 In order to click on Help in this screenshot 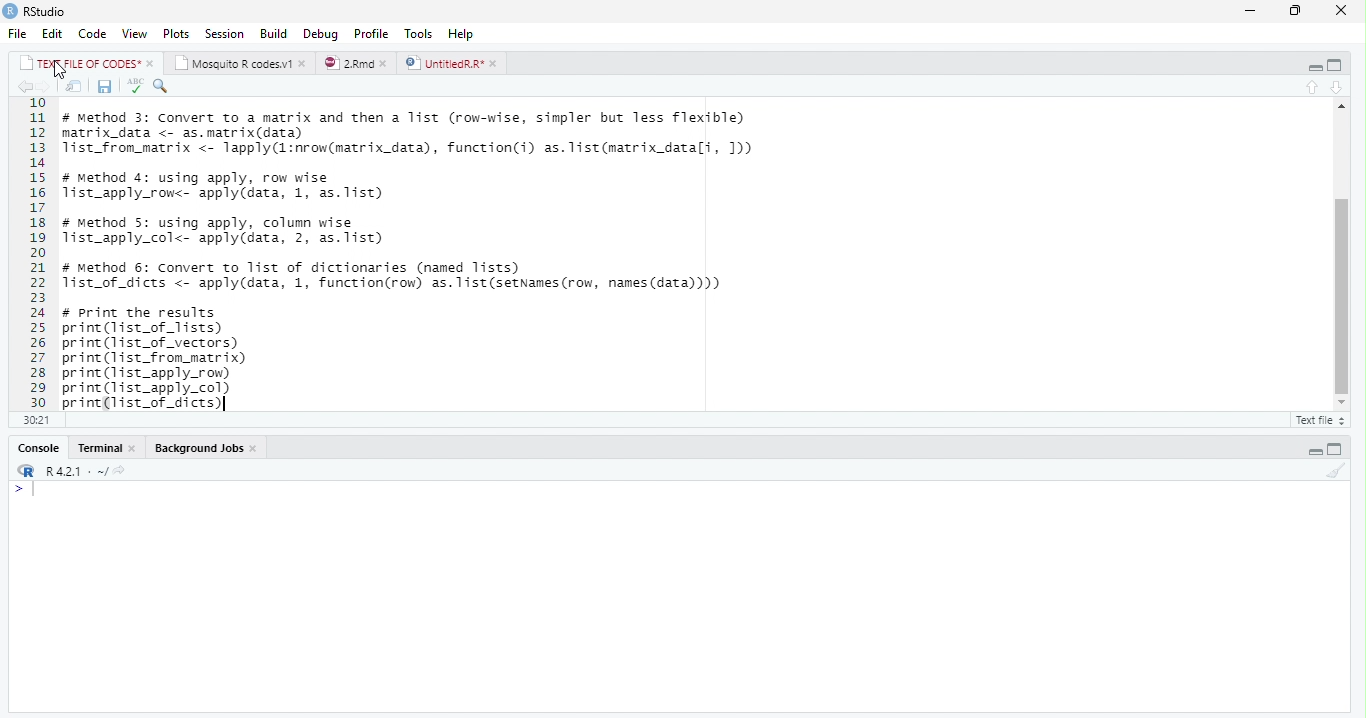, I will do `click(465, 34)`.